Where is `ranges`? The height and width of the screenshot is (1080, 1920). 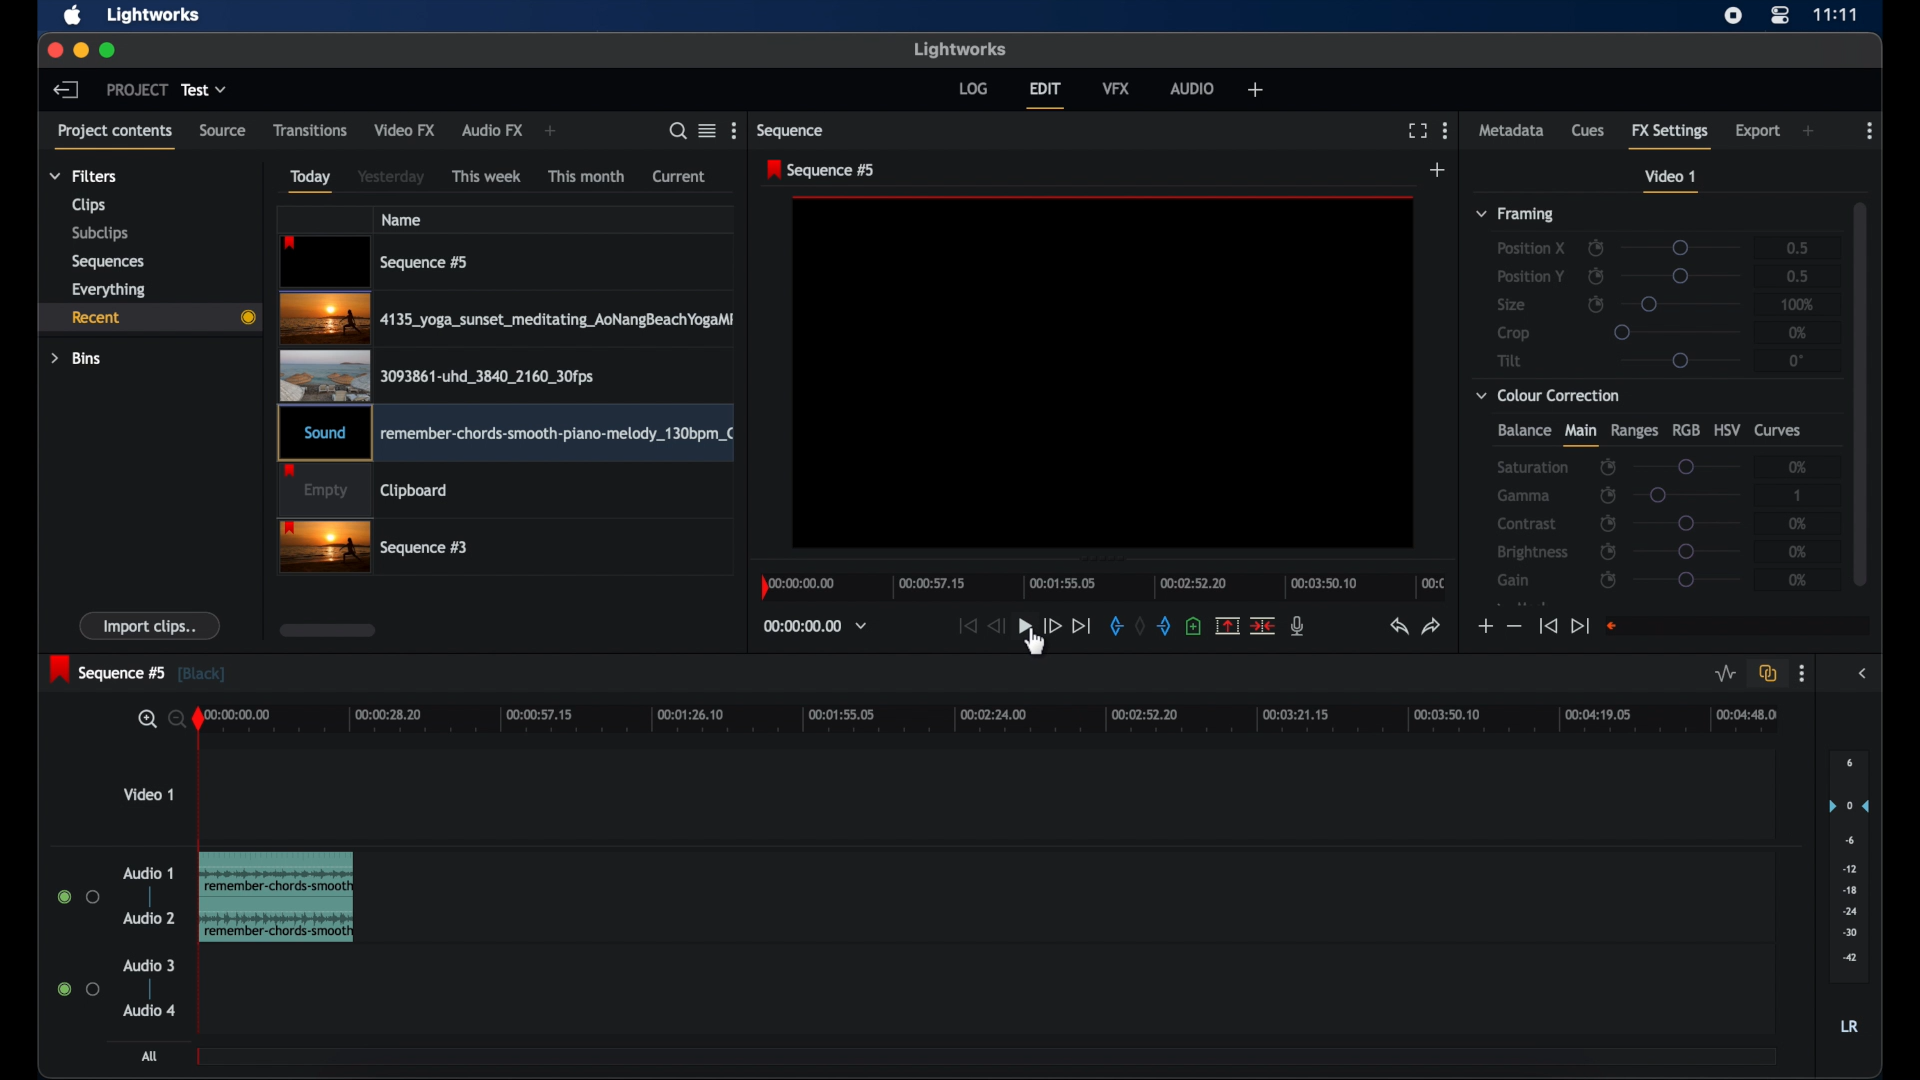 ranges is located at coordinates (1634, 431).